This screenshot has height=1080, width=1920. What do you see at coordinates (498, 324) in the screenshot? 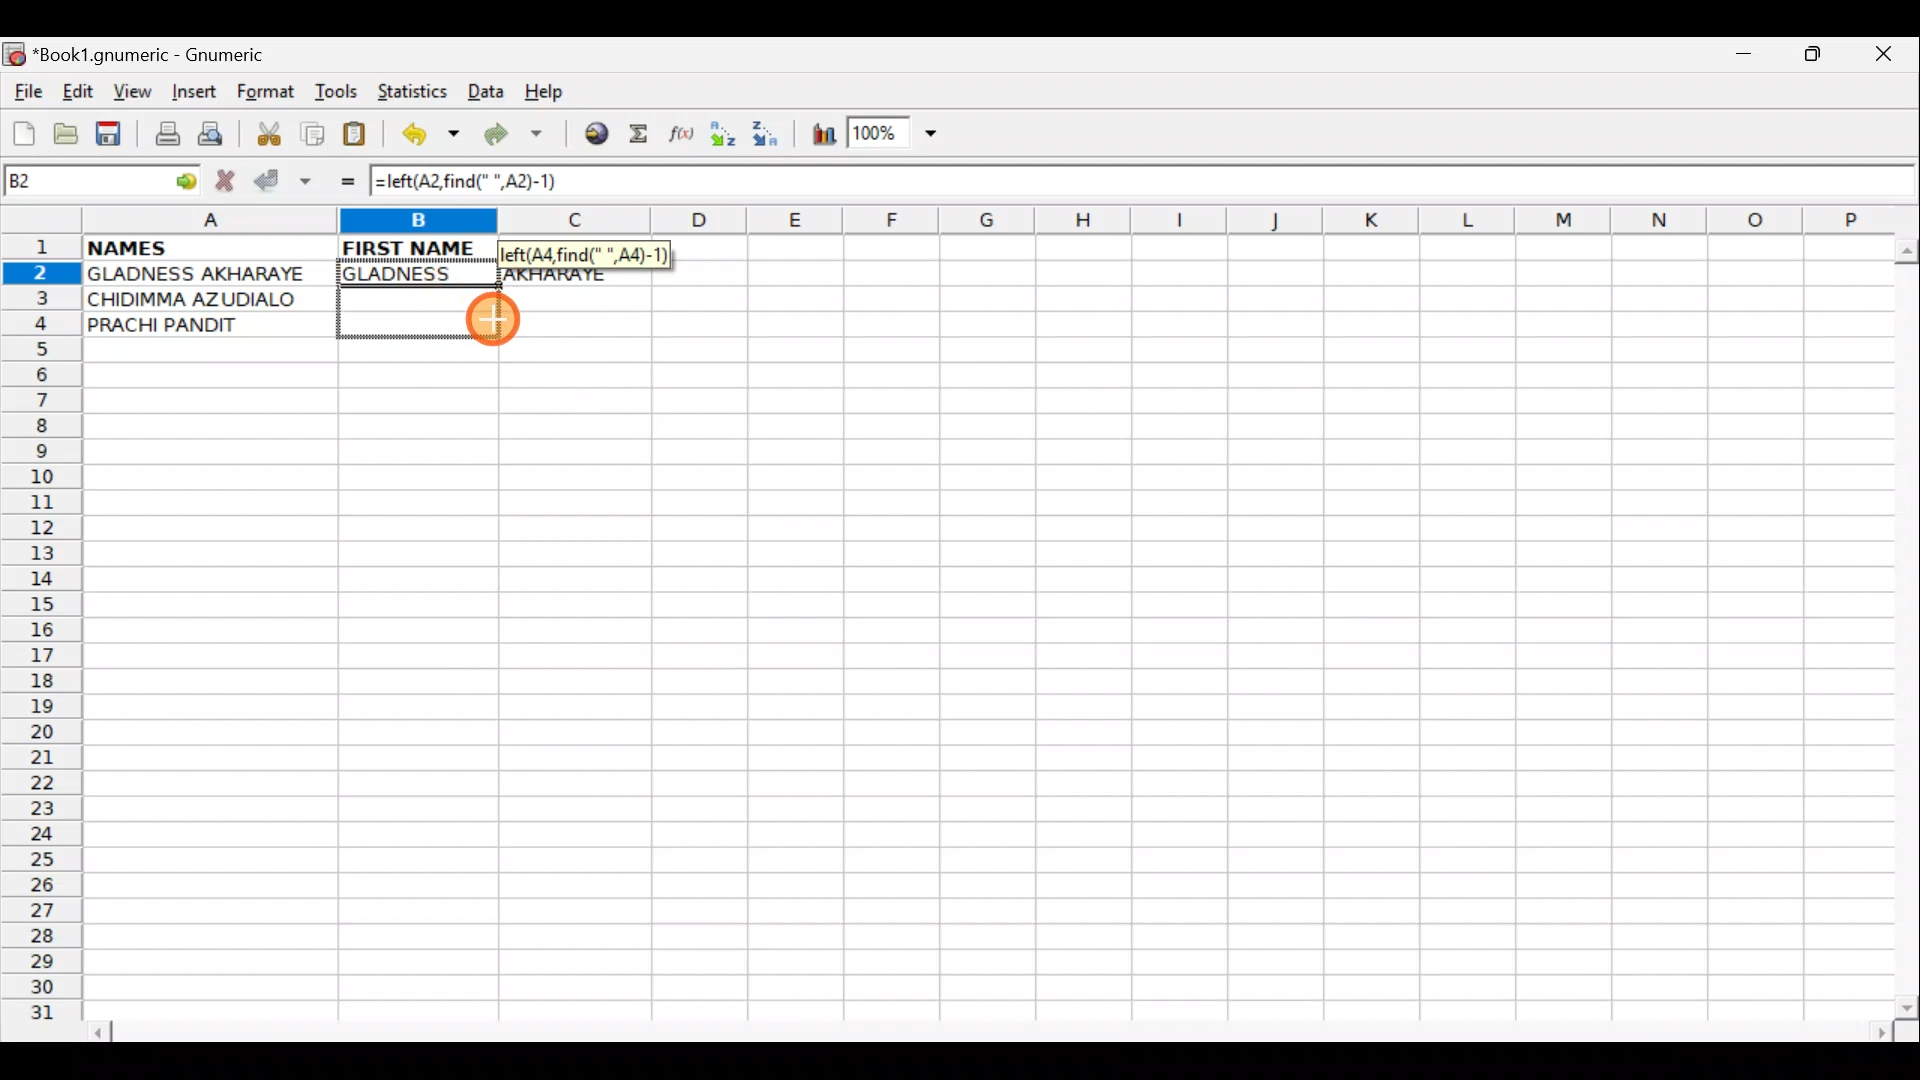
I see `Cursor on cell B4` at bounding box center [498, 324].